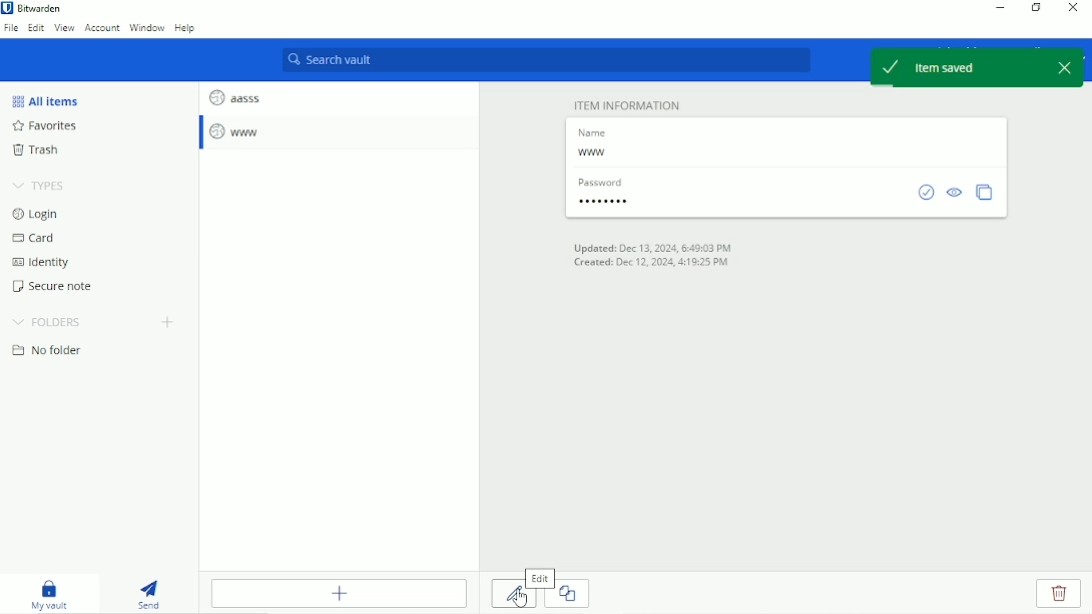  Describe the element at coordinates (152, 594) in the screenshot. I see `Send` at that location.